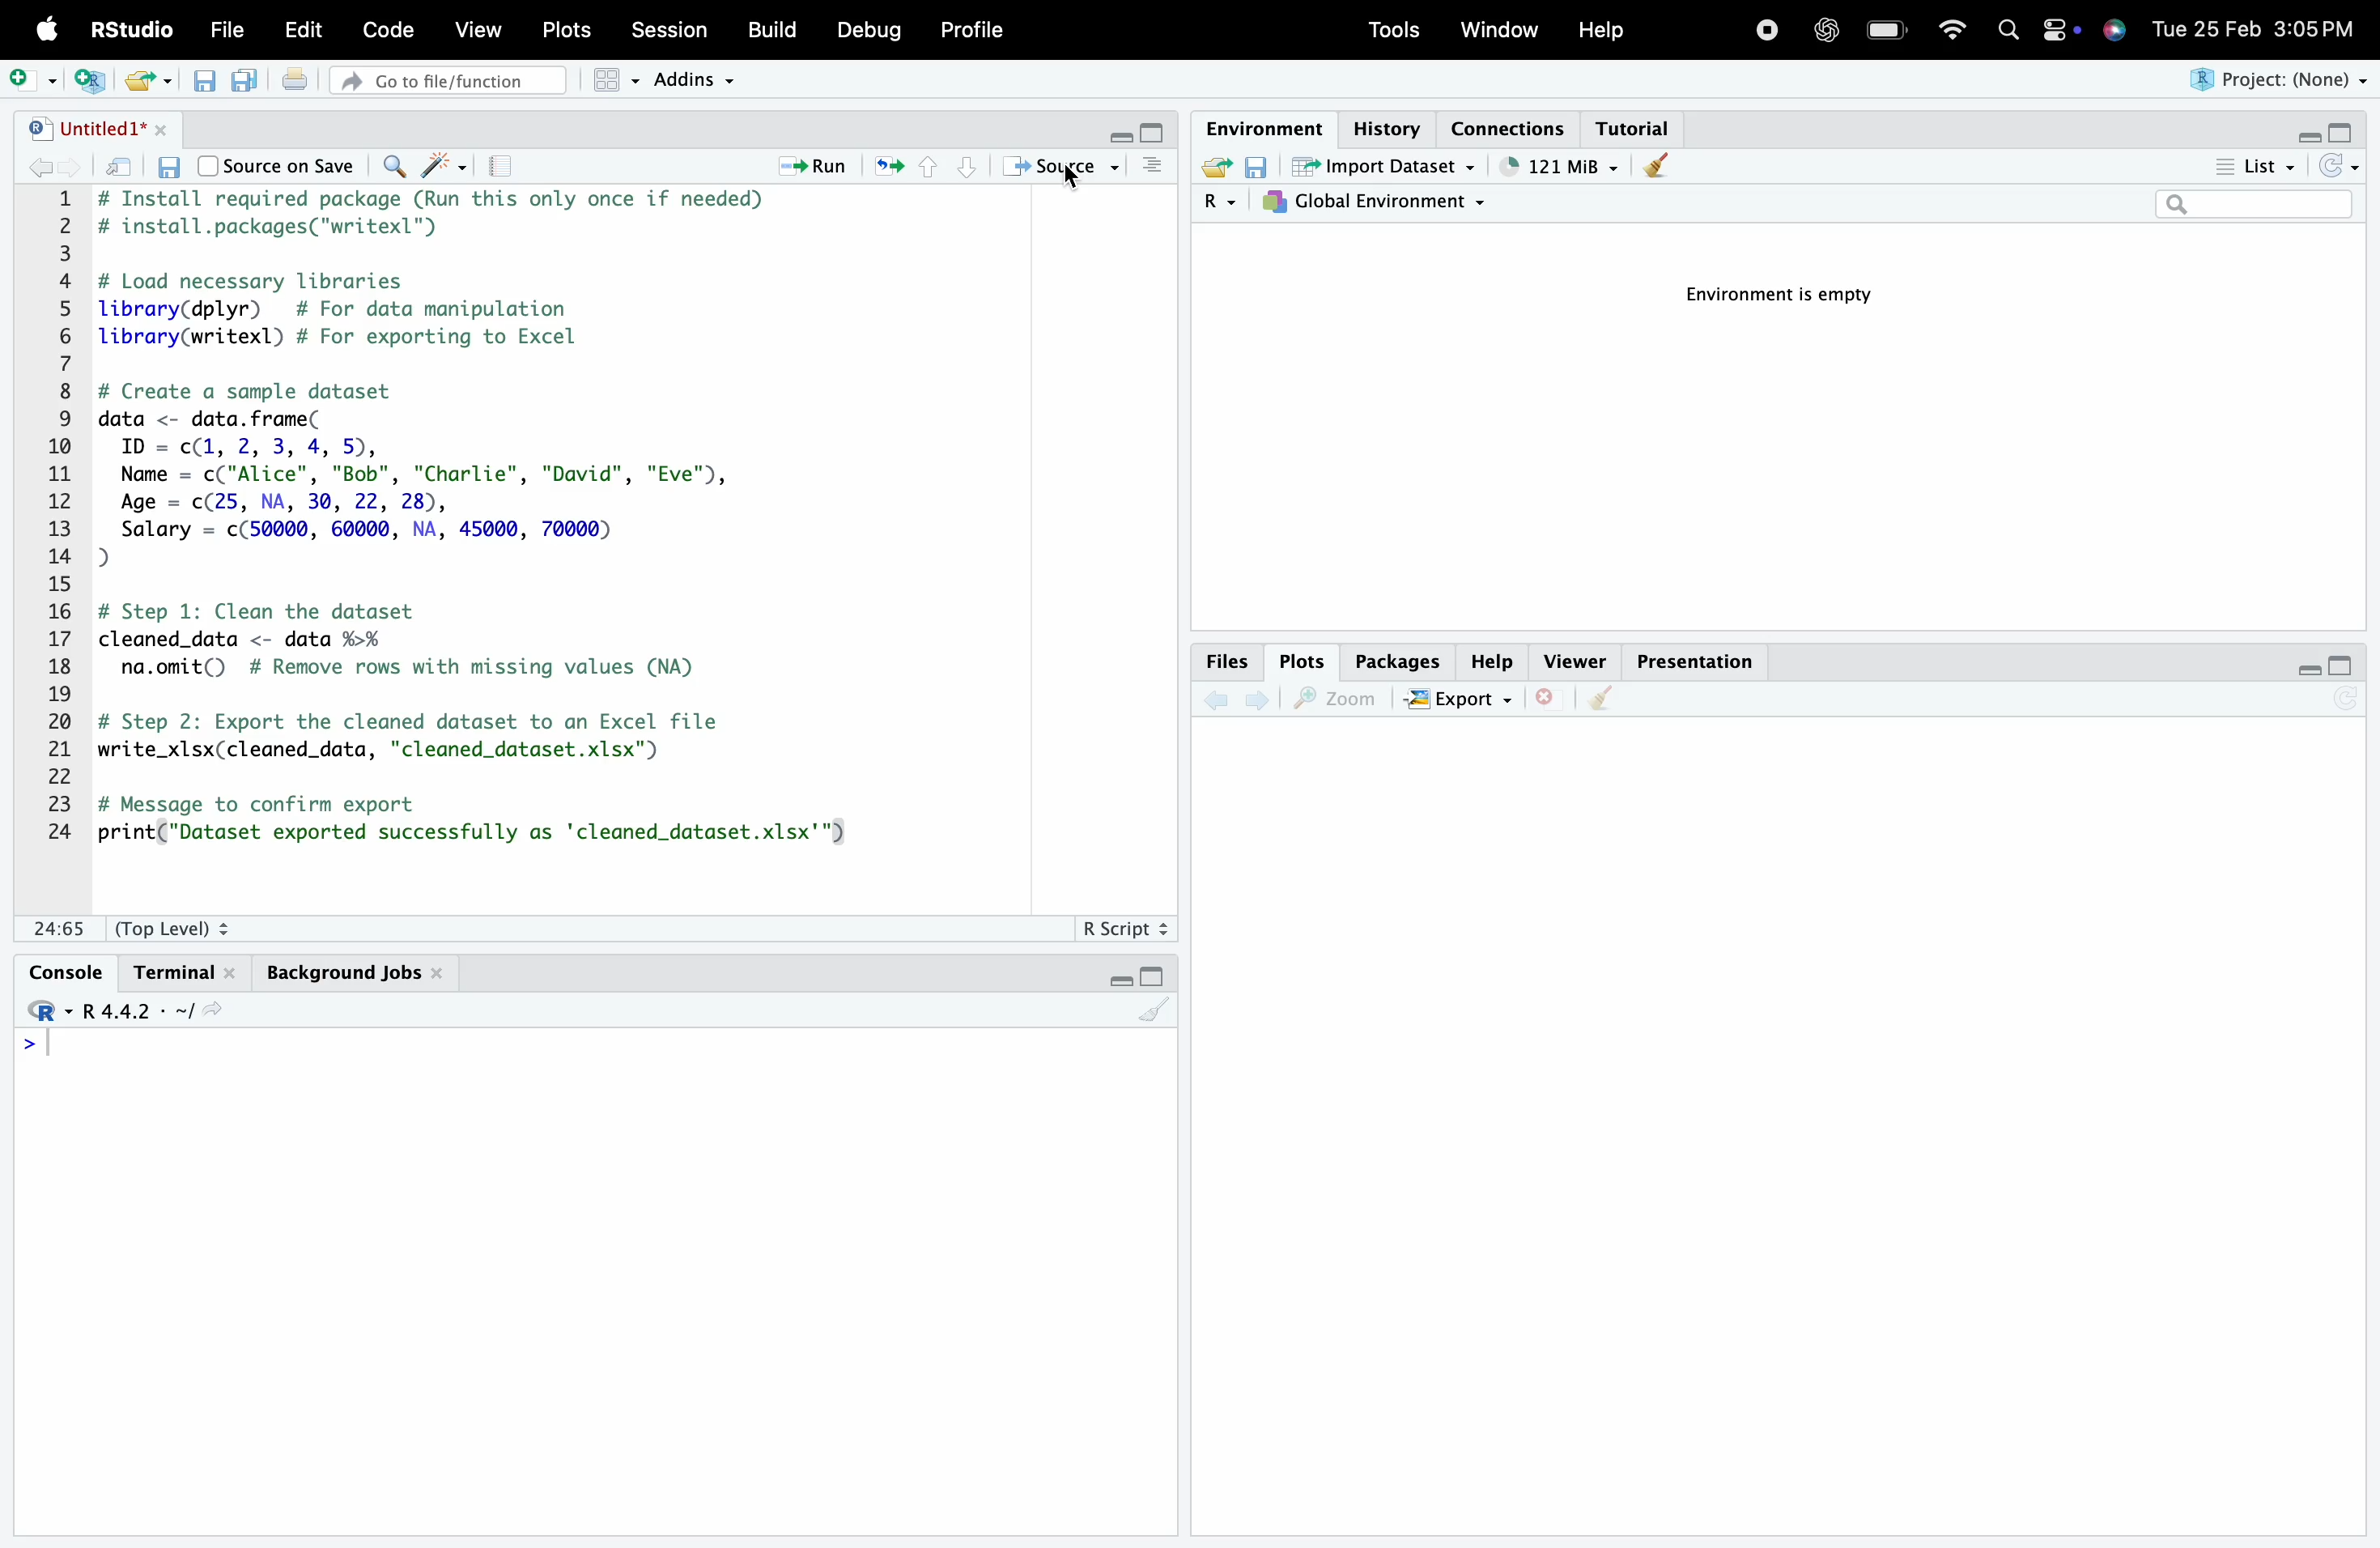 This screenshot has width=2380, height=1548. I want to click on Environment, so click(1263, 127).